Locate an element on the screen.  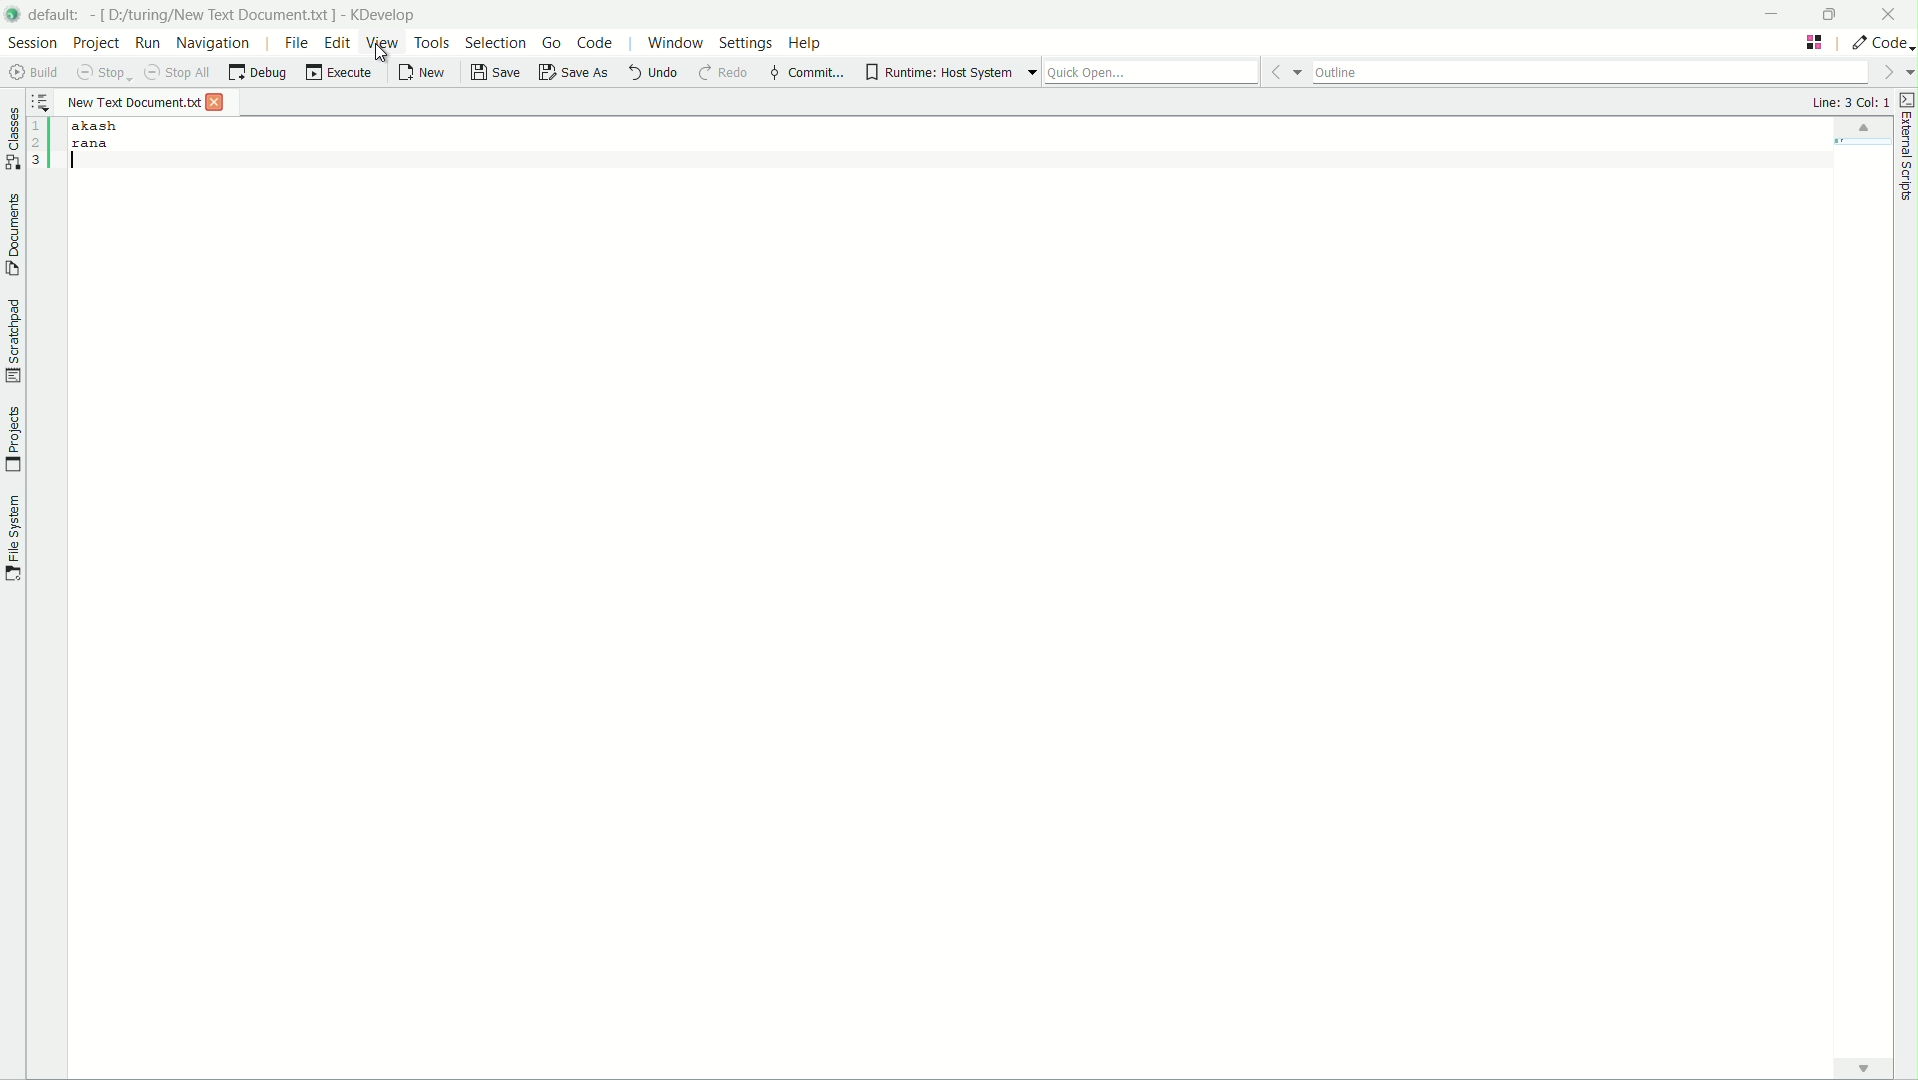
new is located at coordinates (422, 72).